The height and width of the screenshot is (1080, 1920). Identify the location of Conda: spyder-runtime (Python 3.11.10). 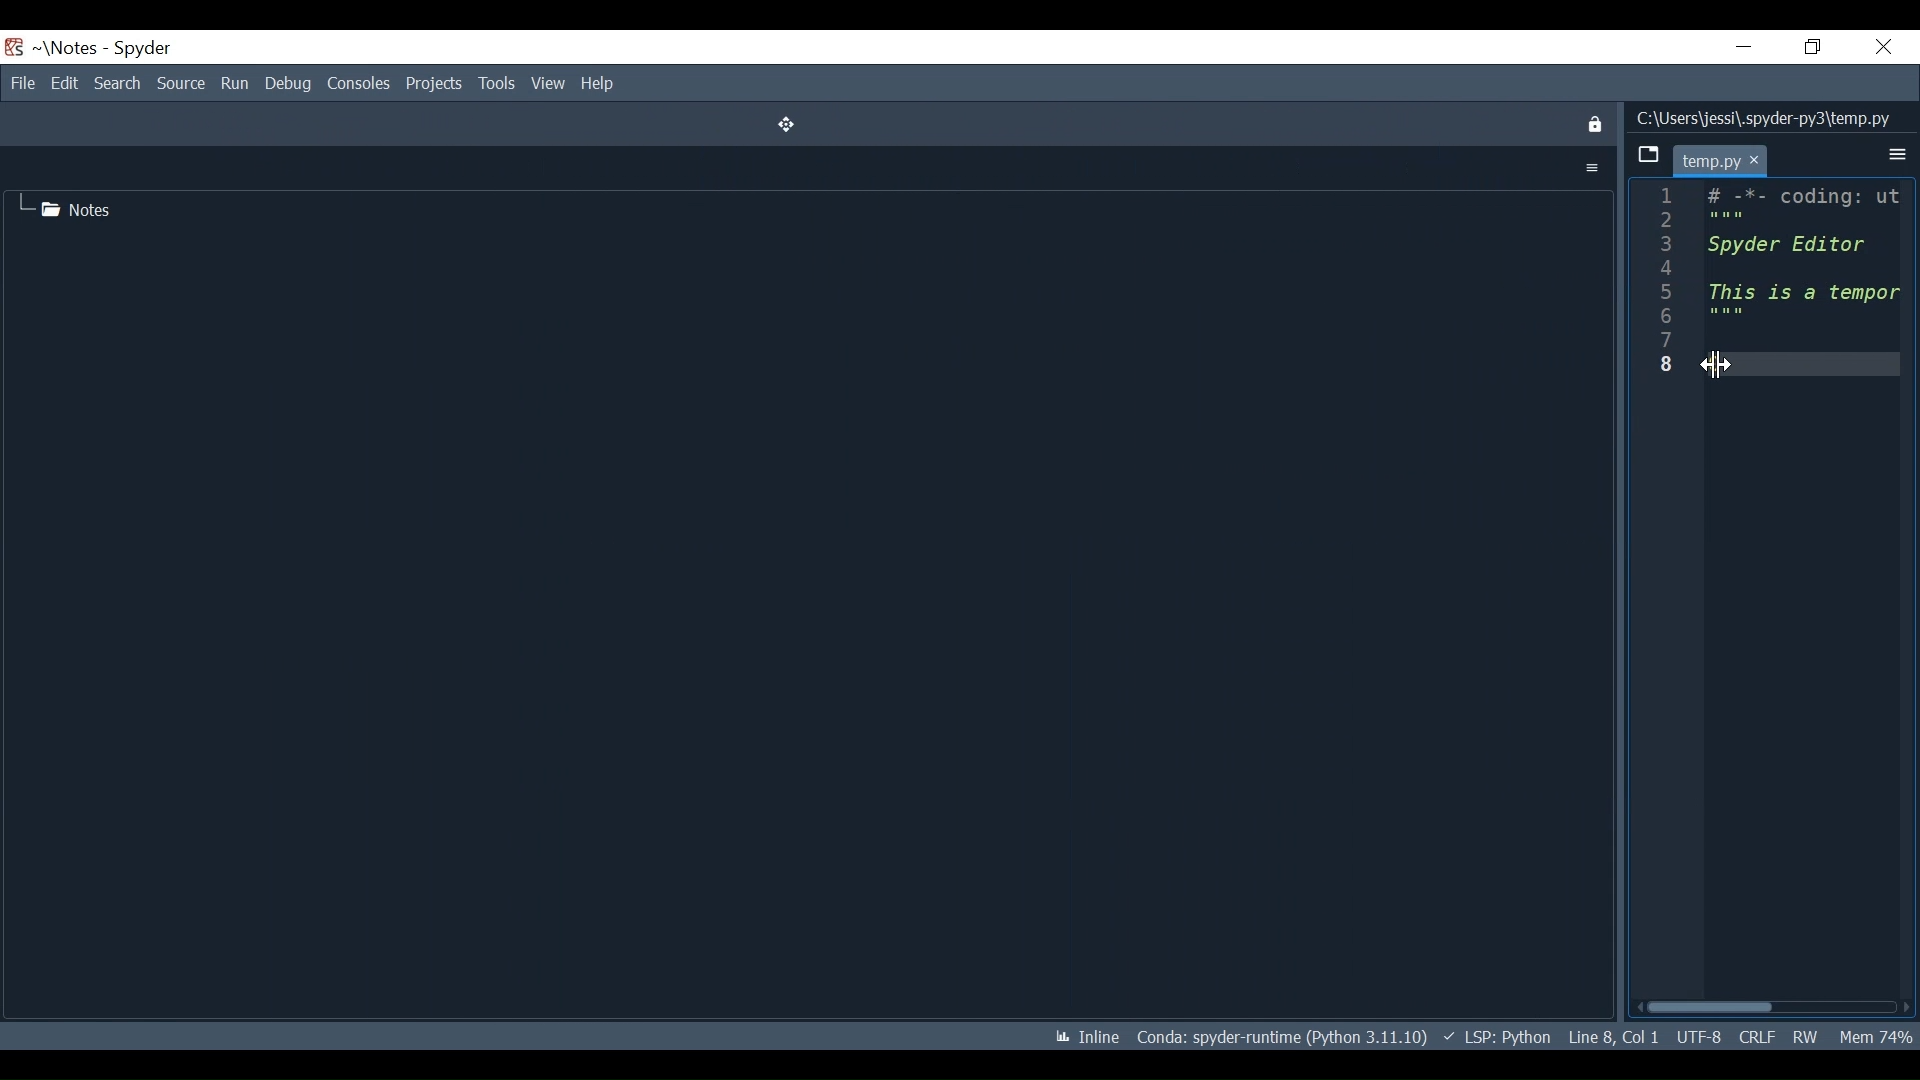
(1282, 1036).